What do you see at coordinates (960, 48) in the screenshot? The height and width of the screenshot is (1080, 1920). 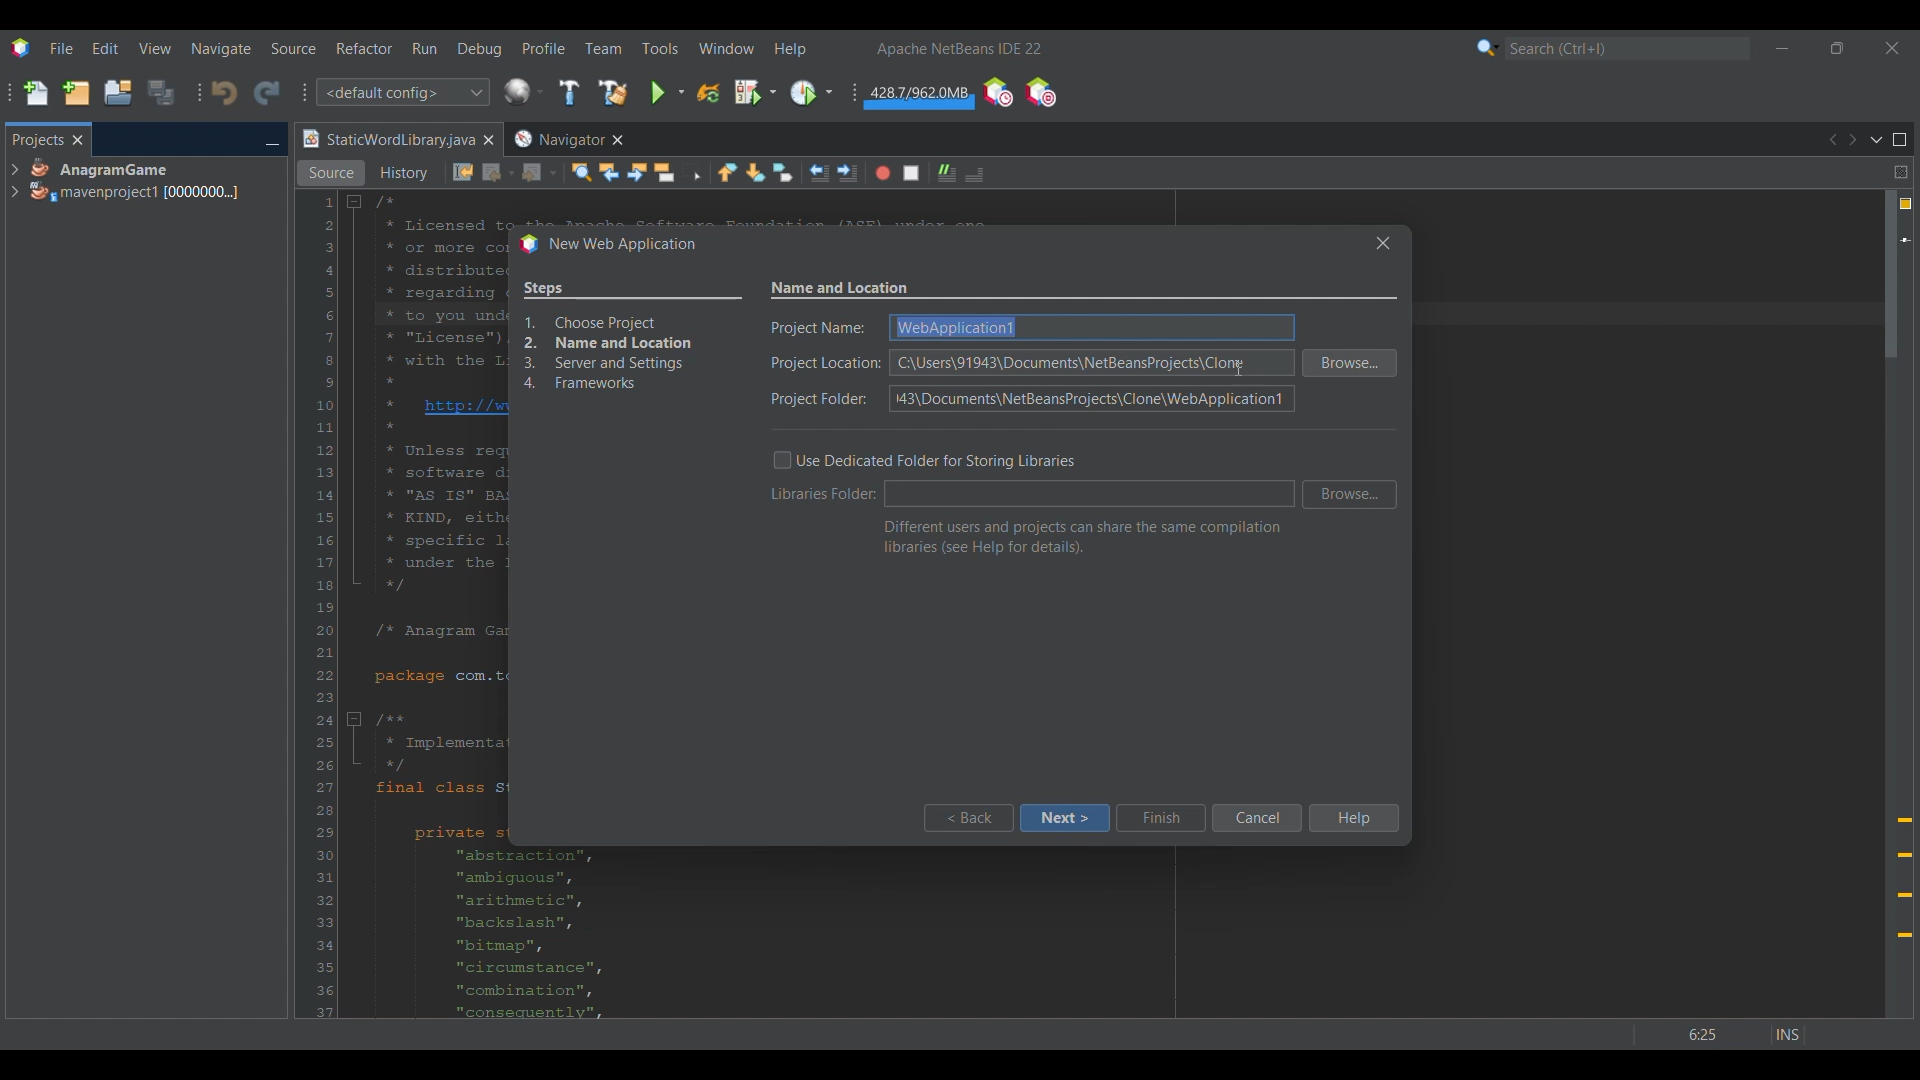 I see `Software name and version` at bounding box center [960, 48].